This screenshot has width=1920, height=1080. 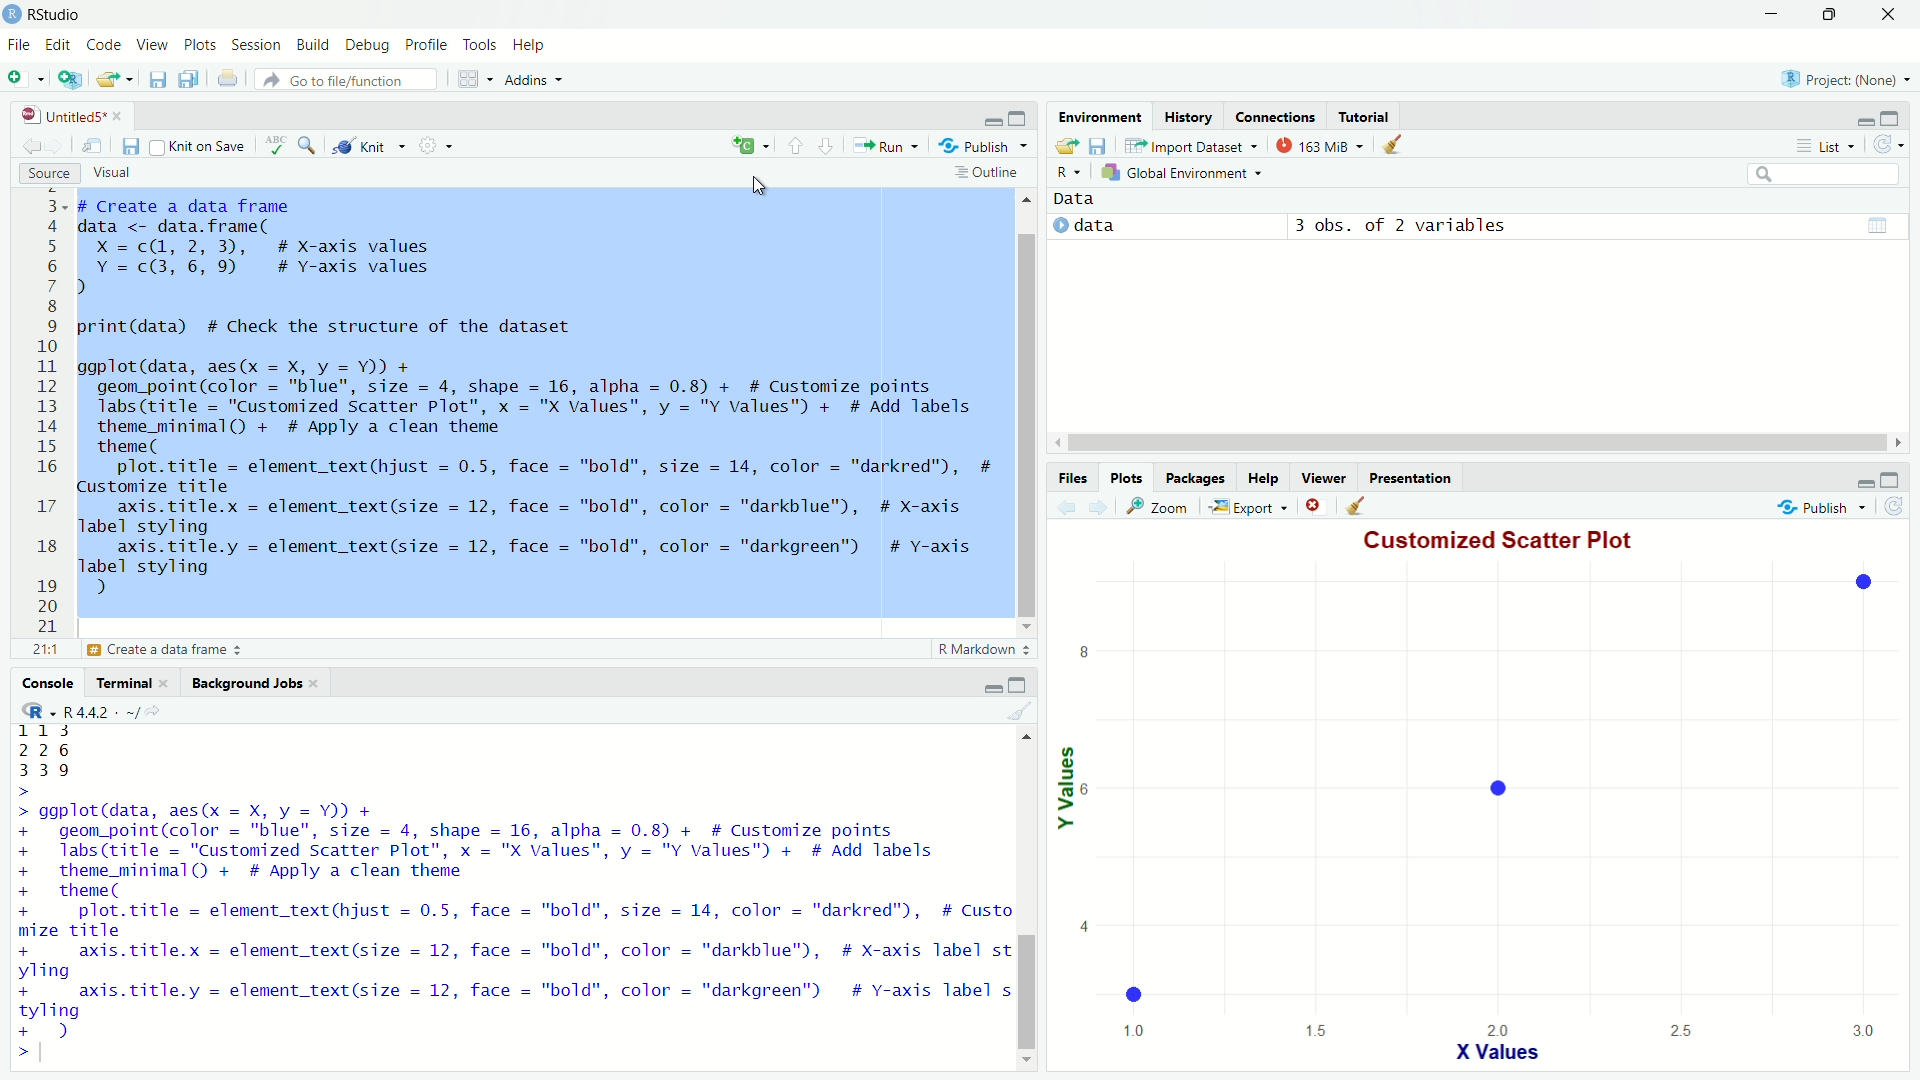 What do you see at coordinates (368, 46) in the screenshot?
I see `Debug` at bounding box center [368, 46].